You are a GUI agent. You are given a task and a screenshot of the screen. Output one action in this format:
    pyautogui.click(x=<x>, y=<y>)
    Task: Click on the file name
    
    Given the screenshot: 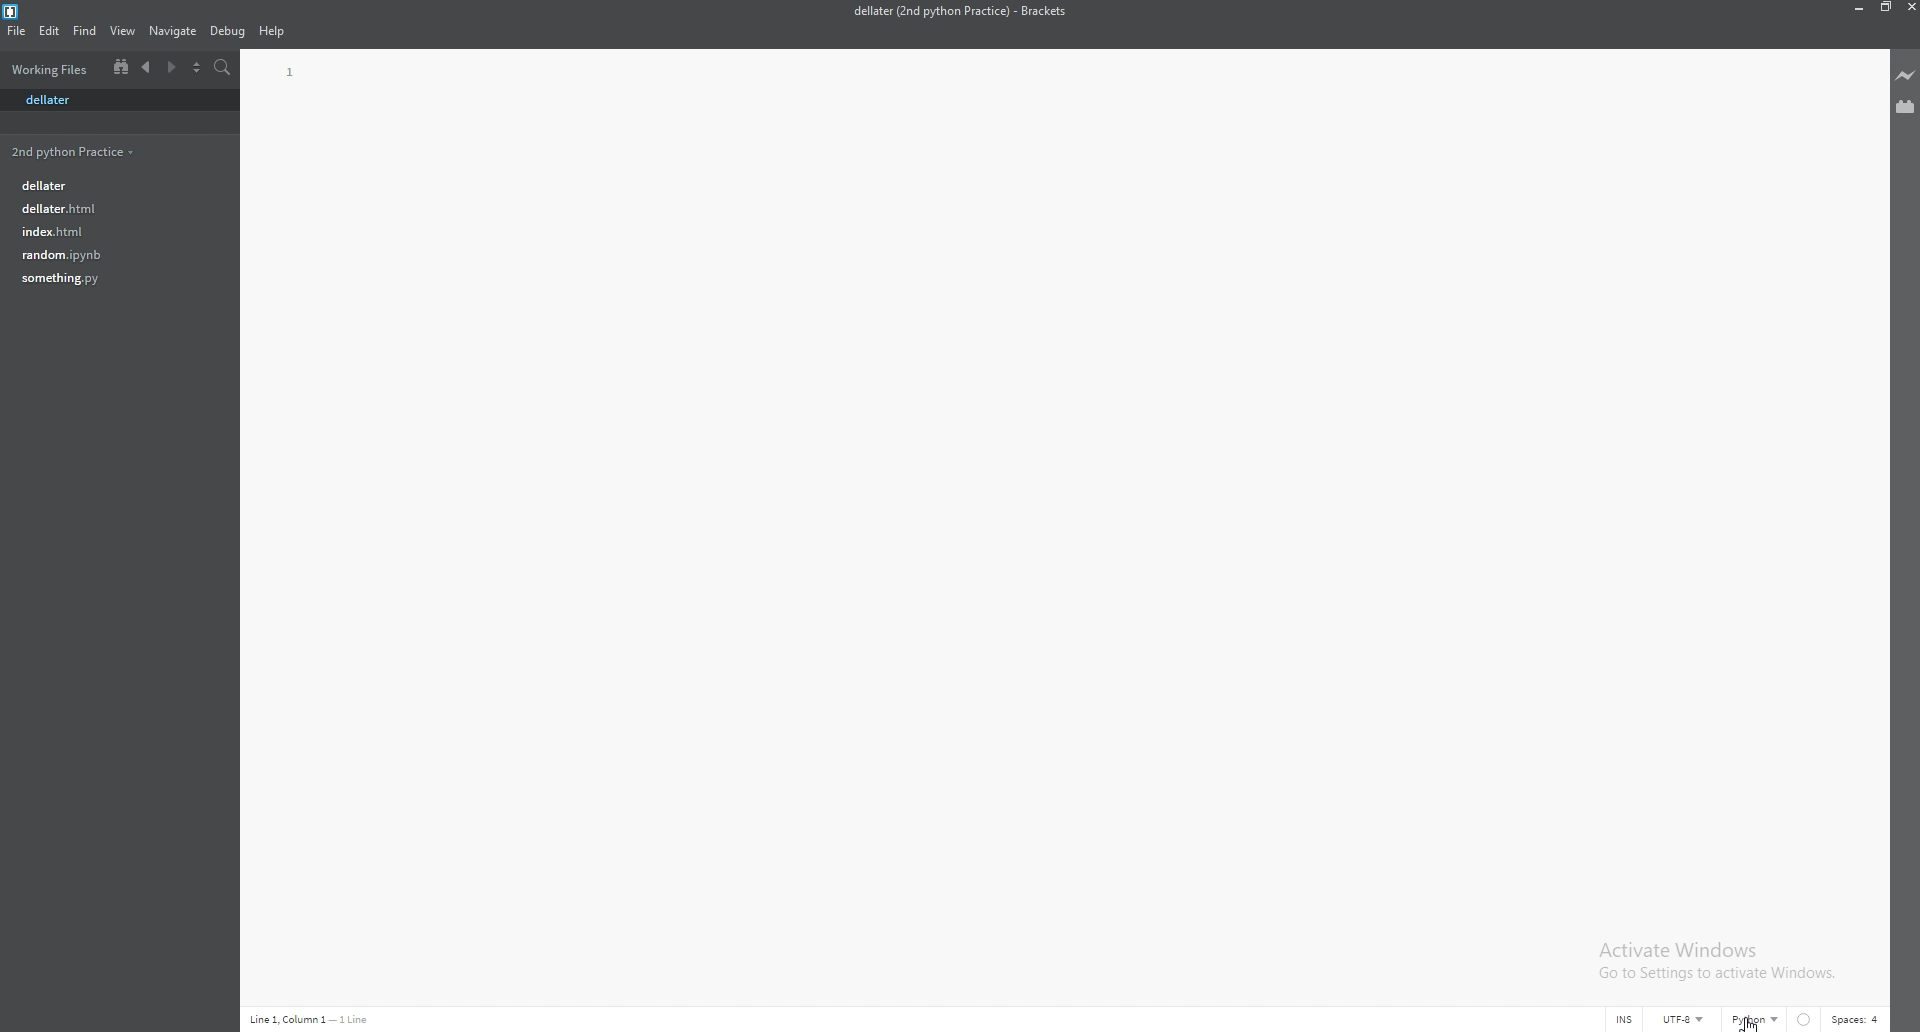 What is the action you would take?
    pyautogui.click(x=959, y=11)
    